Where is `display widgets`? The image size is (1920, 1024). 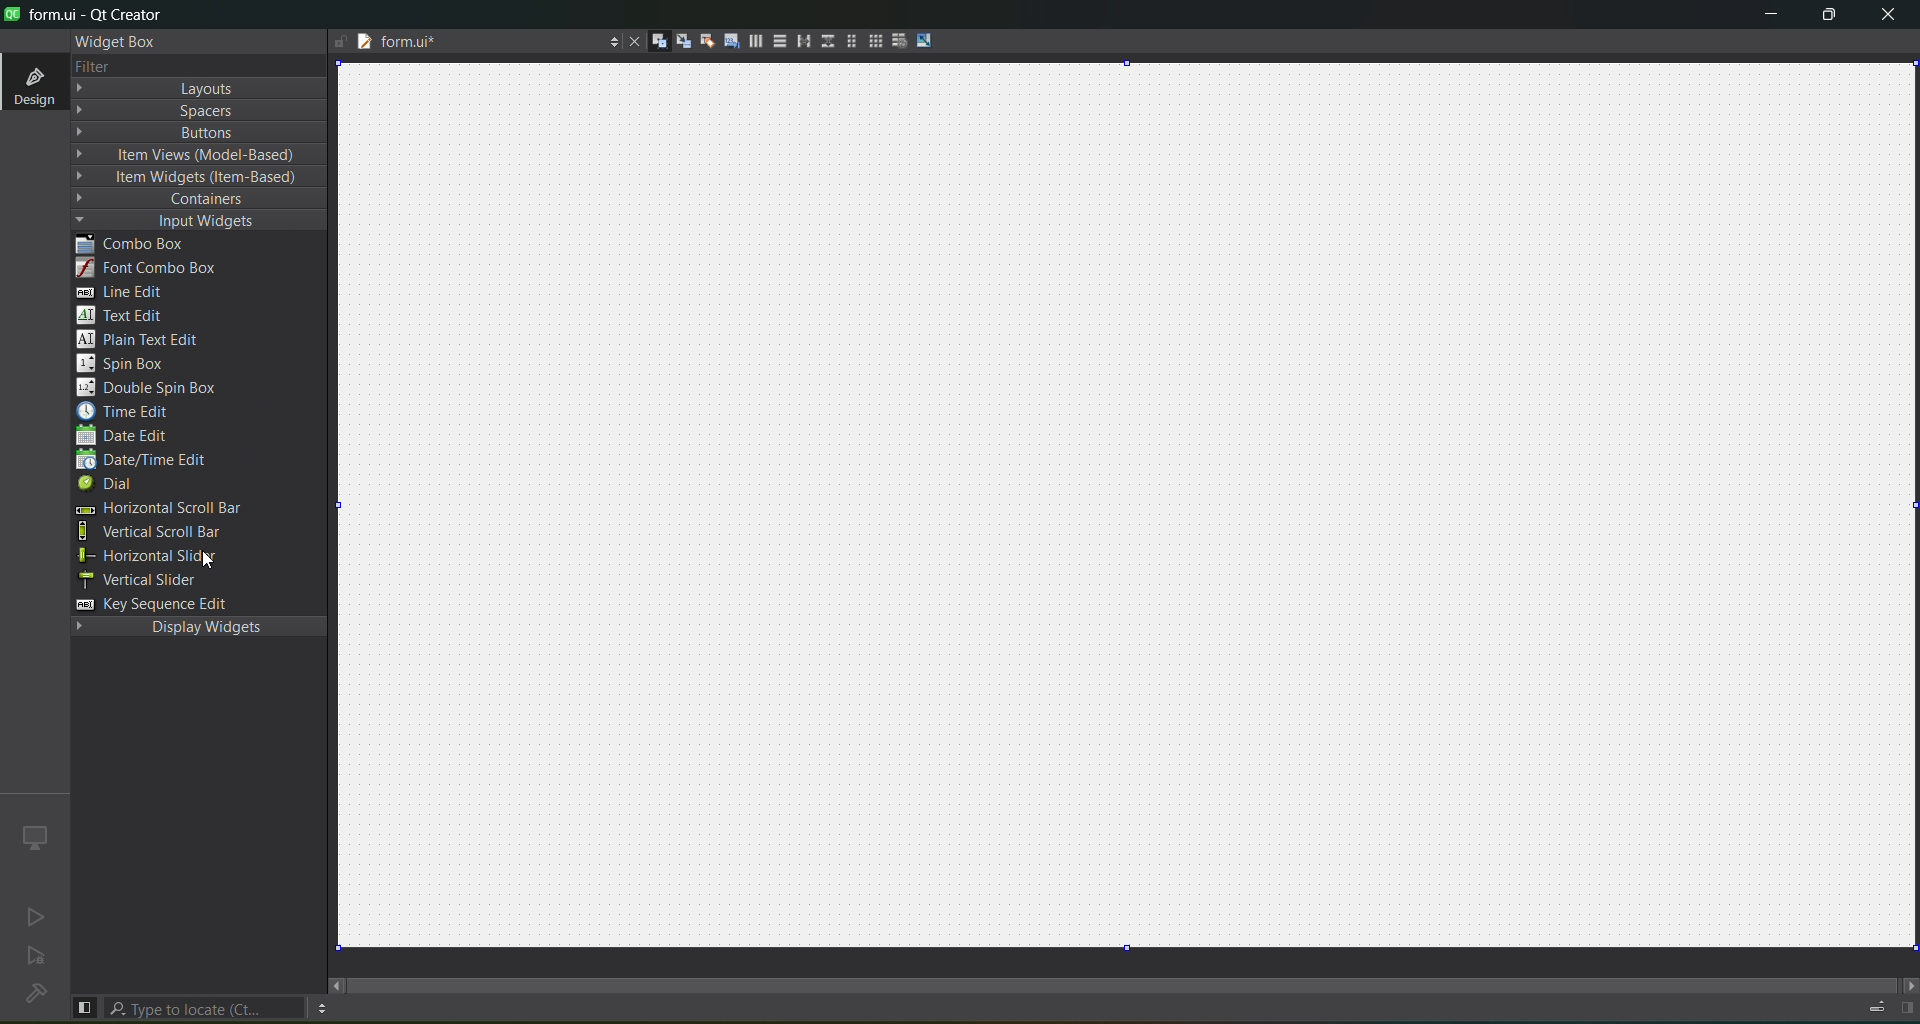
display widgets is located at coordinates (194, 631).